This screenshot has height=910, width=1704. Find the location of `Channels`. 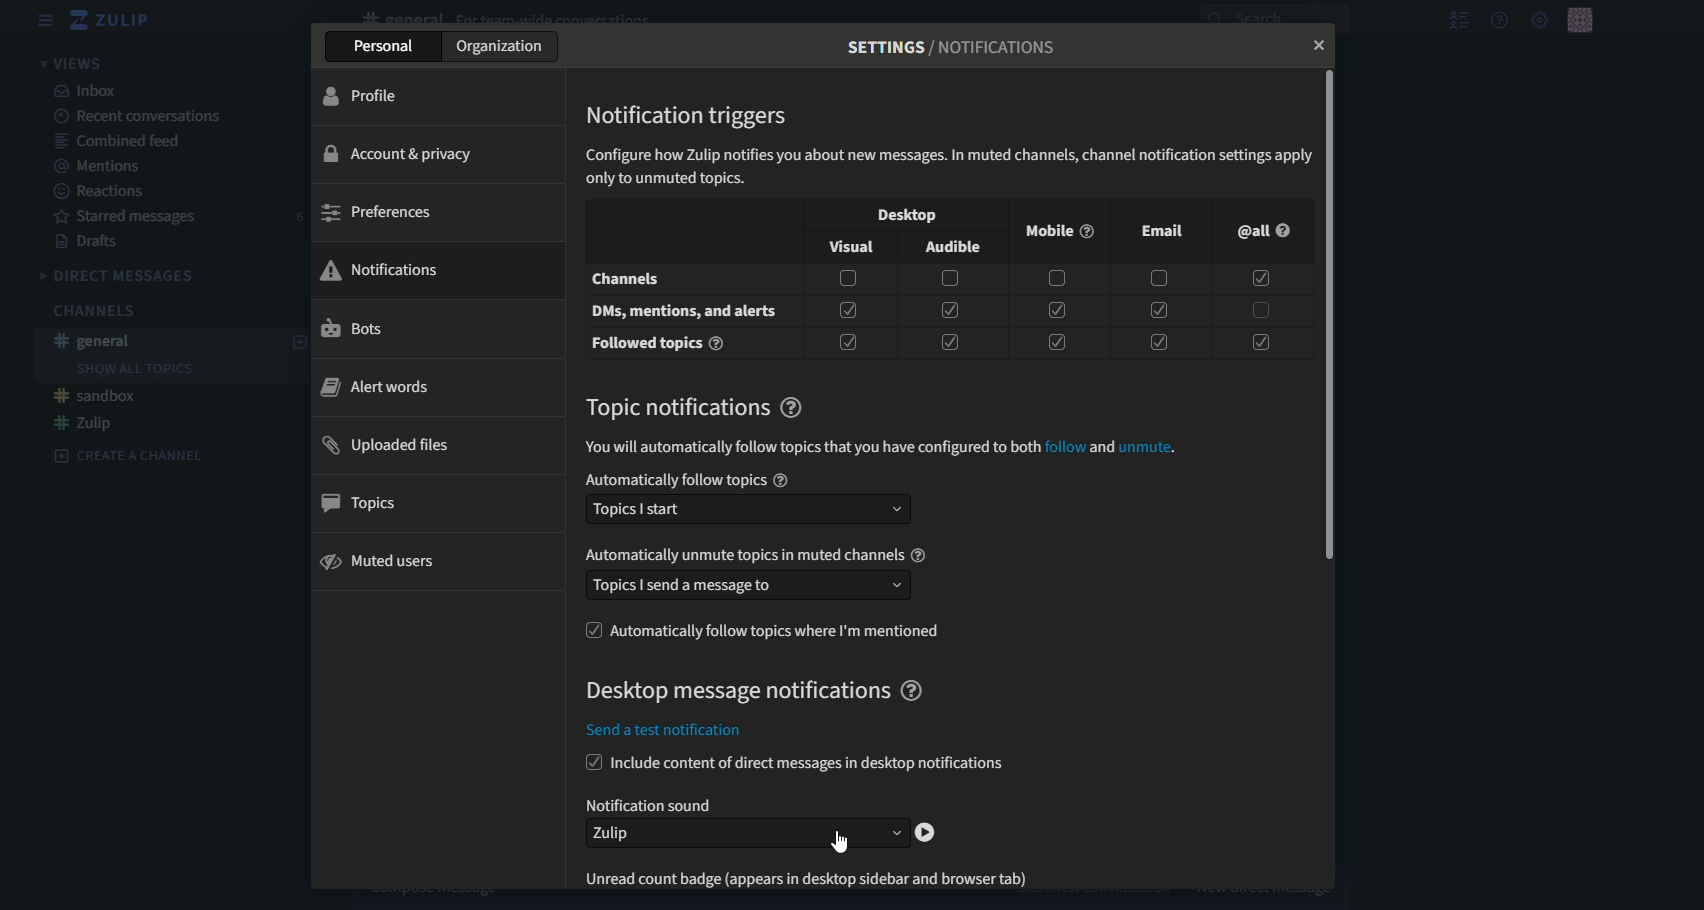

Channels is located at coordinates (92, 311).